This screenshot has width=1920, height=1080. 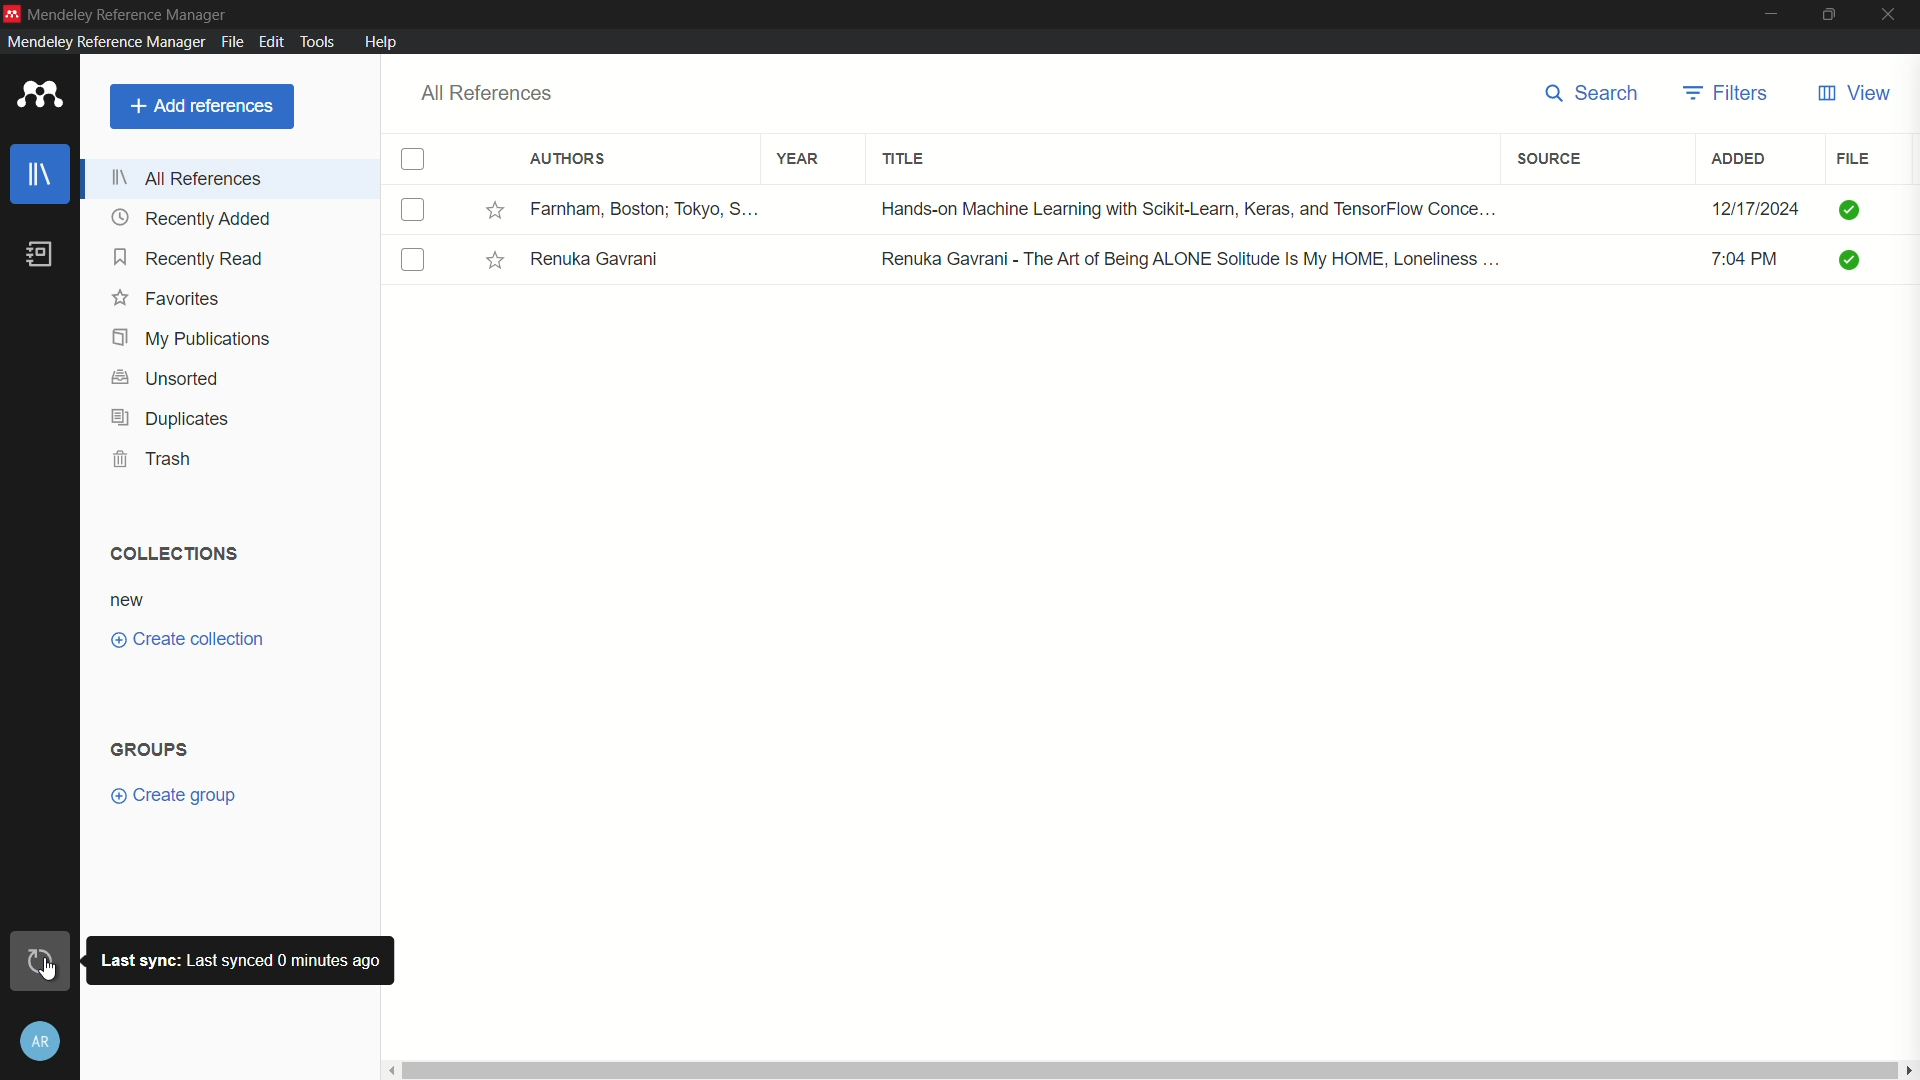 I want to click on books, so click(x=39, y=254).